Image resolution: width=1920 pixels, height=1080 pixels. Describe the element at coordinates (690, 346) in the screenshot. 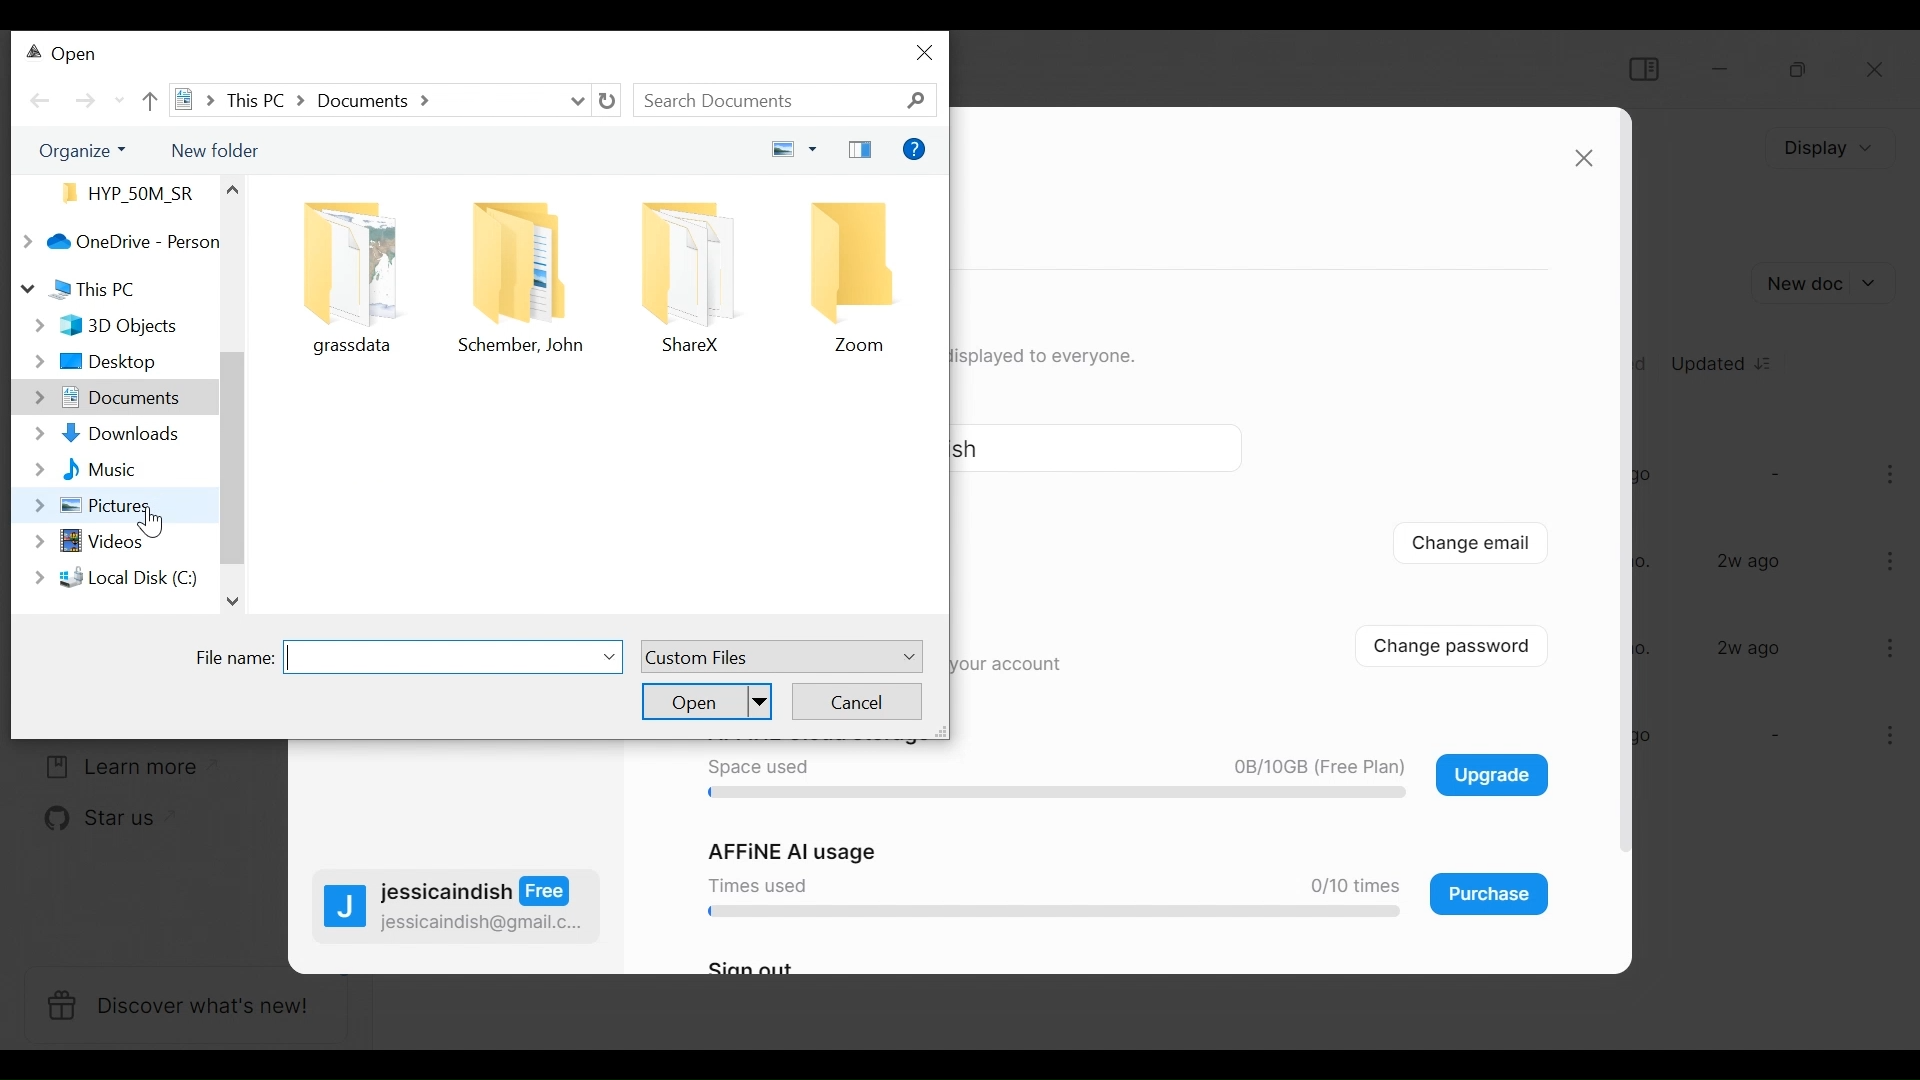

I see `ShareX` at that location.